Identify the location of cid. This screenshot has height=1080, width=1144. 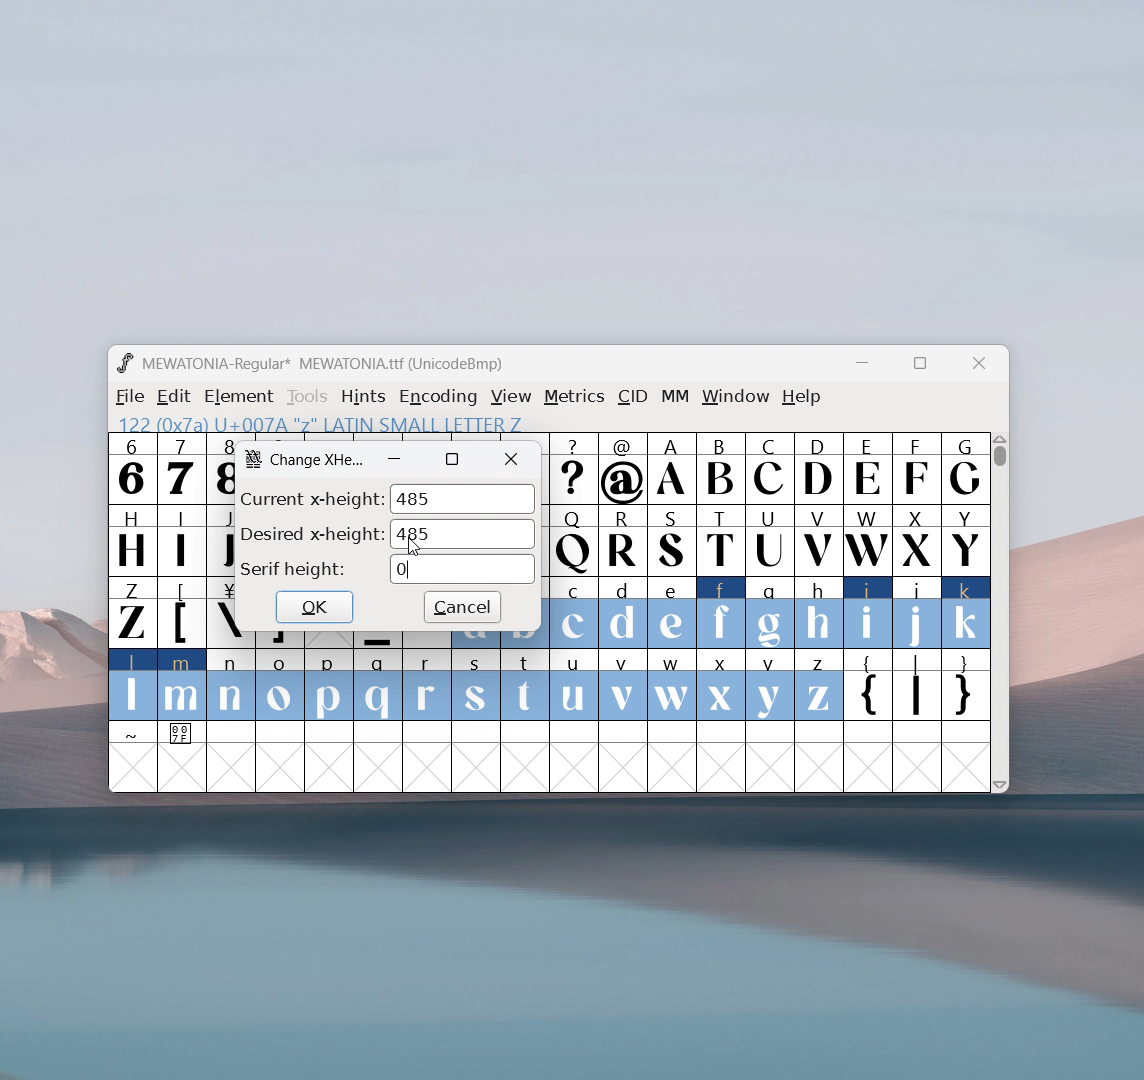
(632, 397).